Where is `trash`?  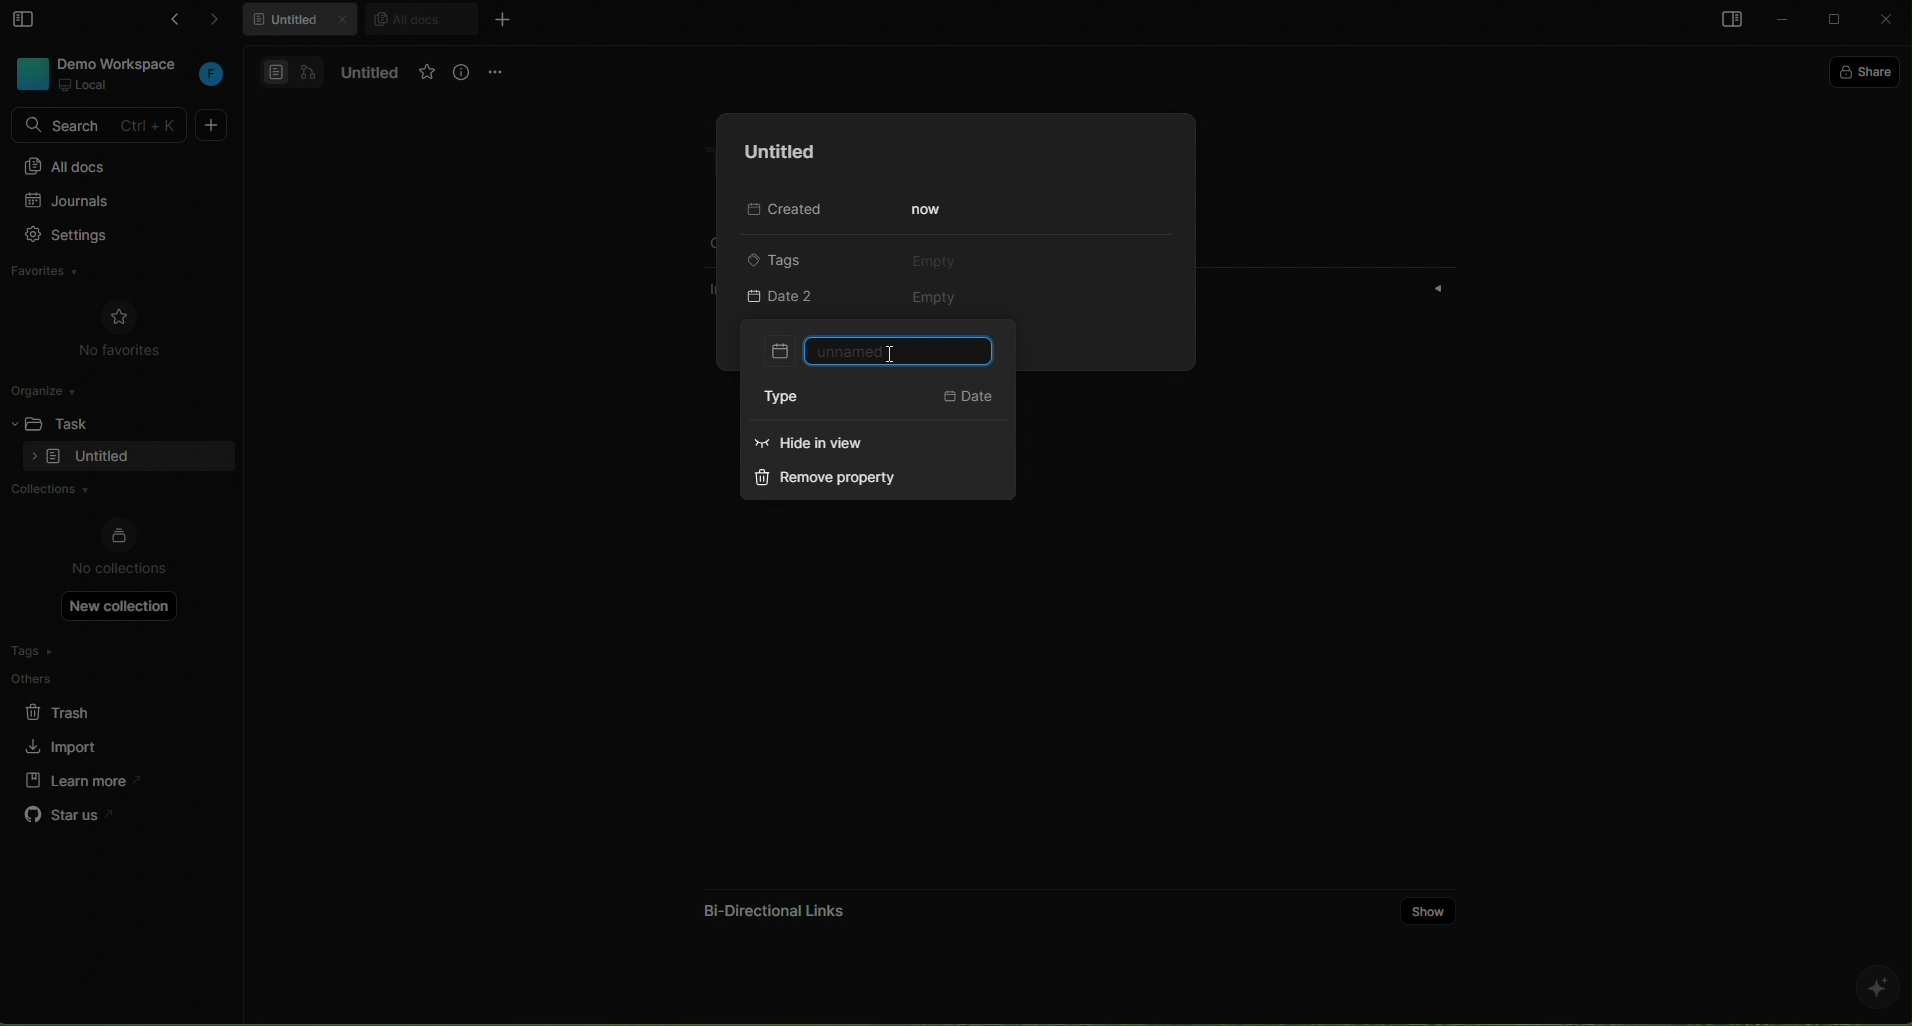
trash is located at coordinates (74, 709).